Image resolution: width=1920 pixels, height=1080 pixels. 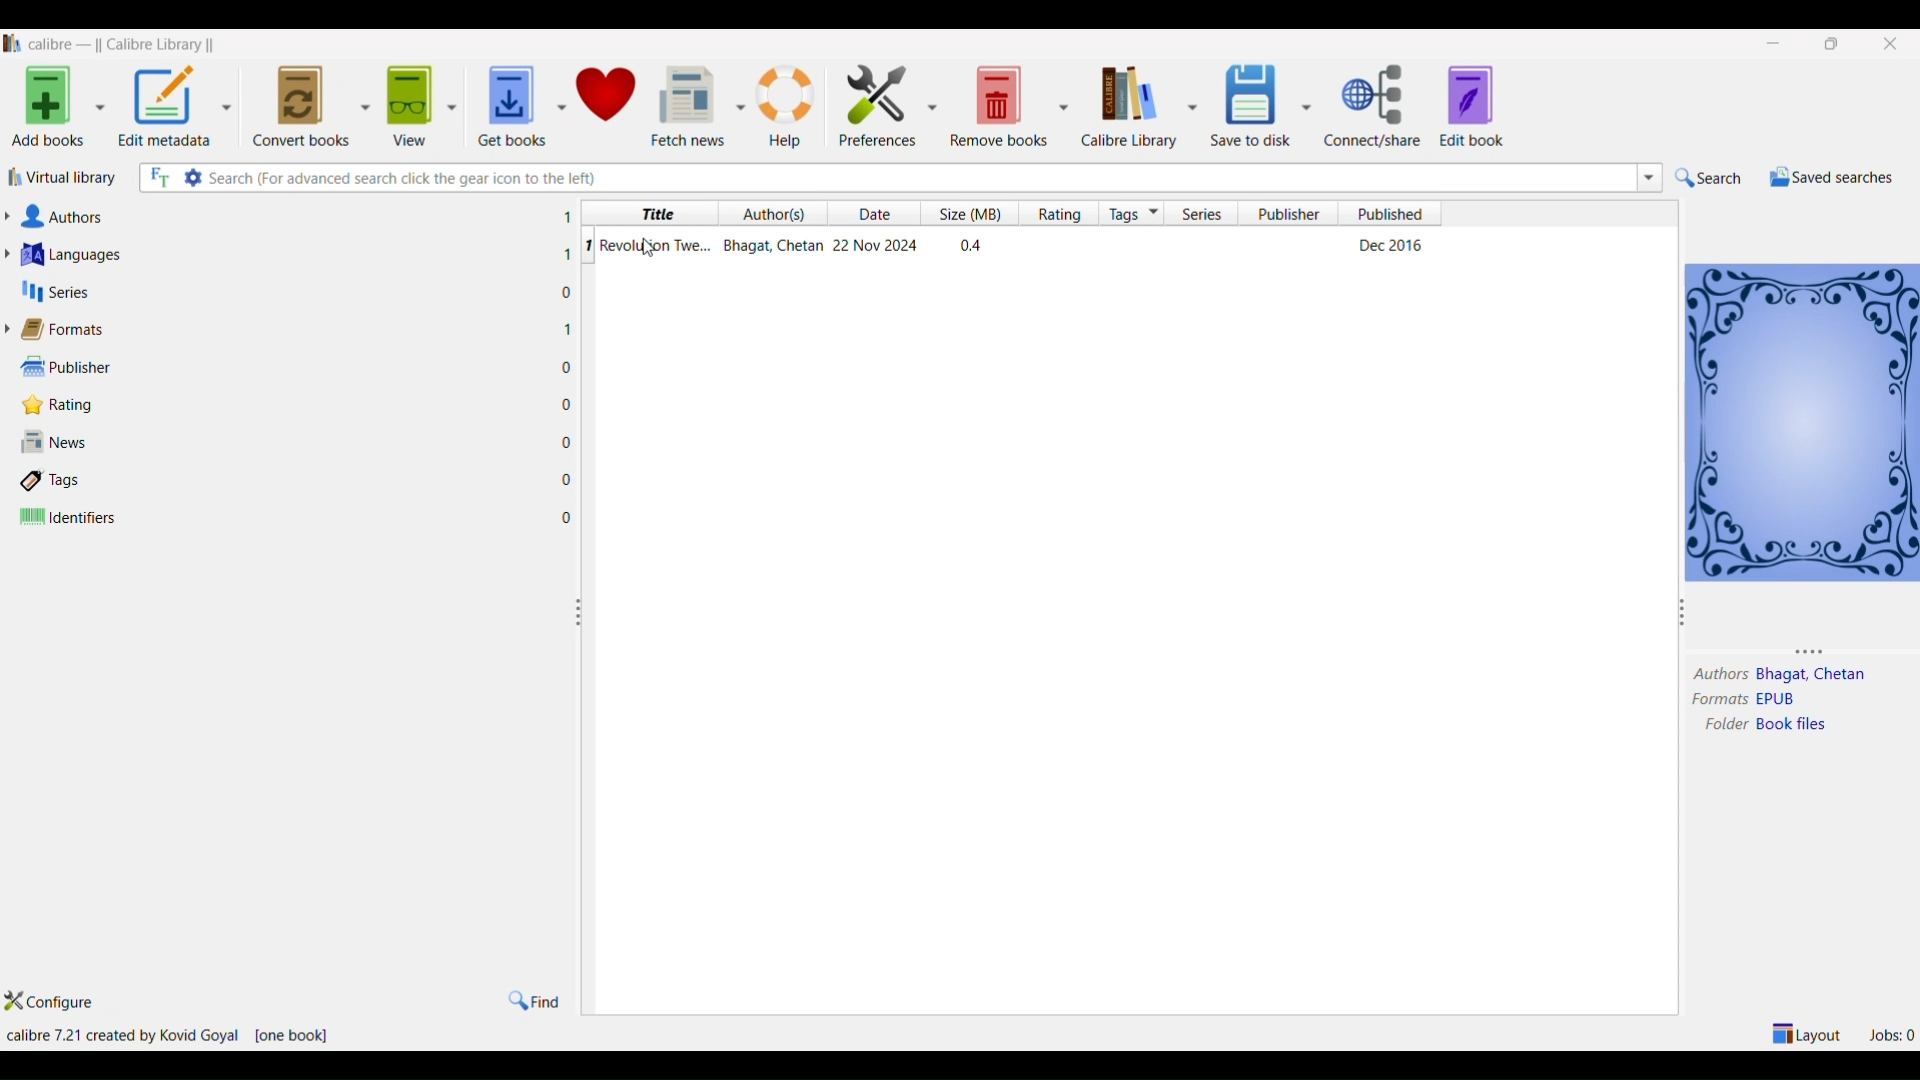 I want to click on saved searches, so click(x=1829, y=177).